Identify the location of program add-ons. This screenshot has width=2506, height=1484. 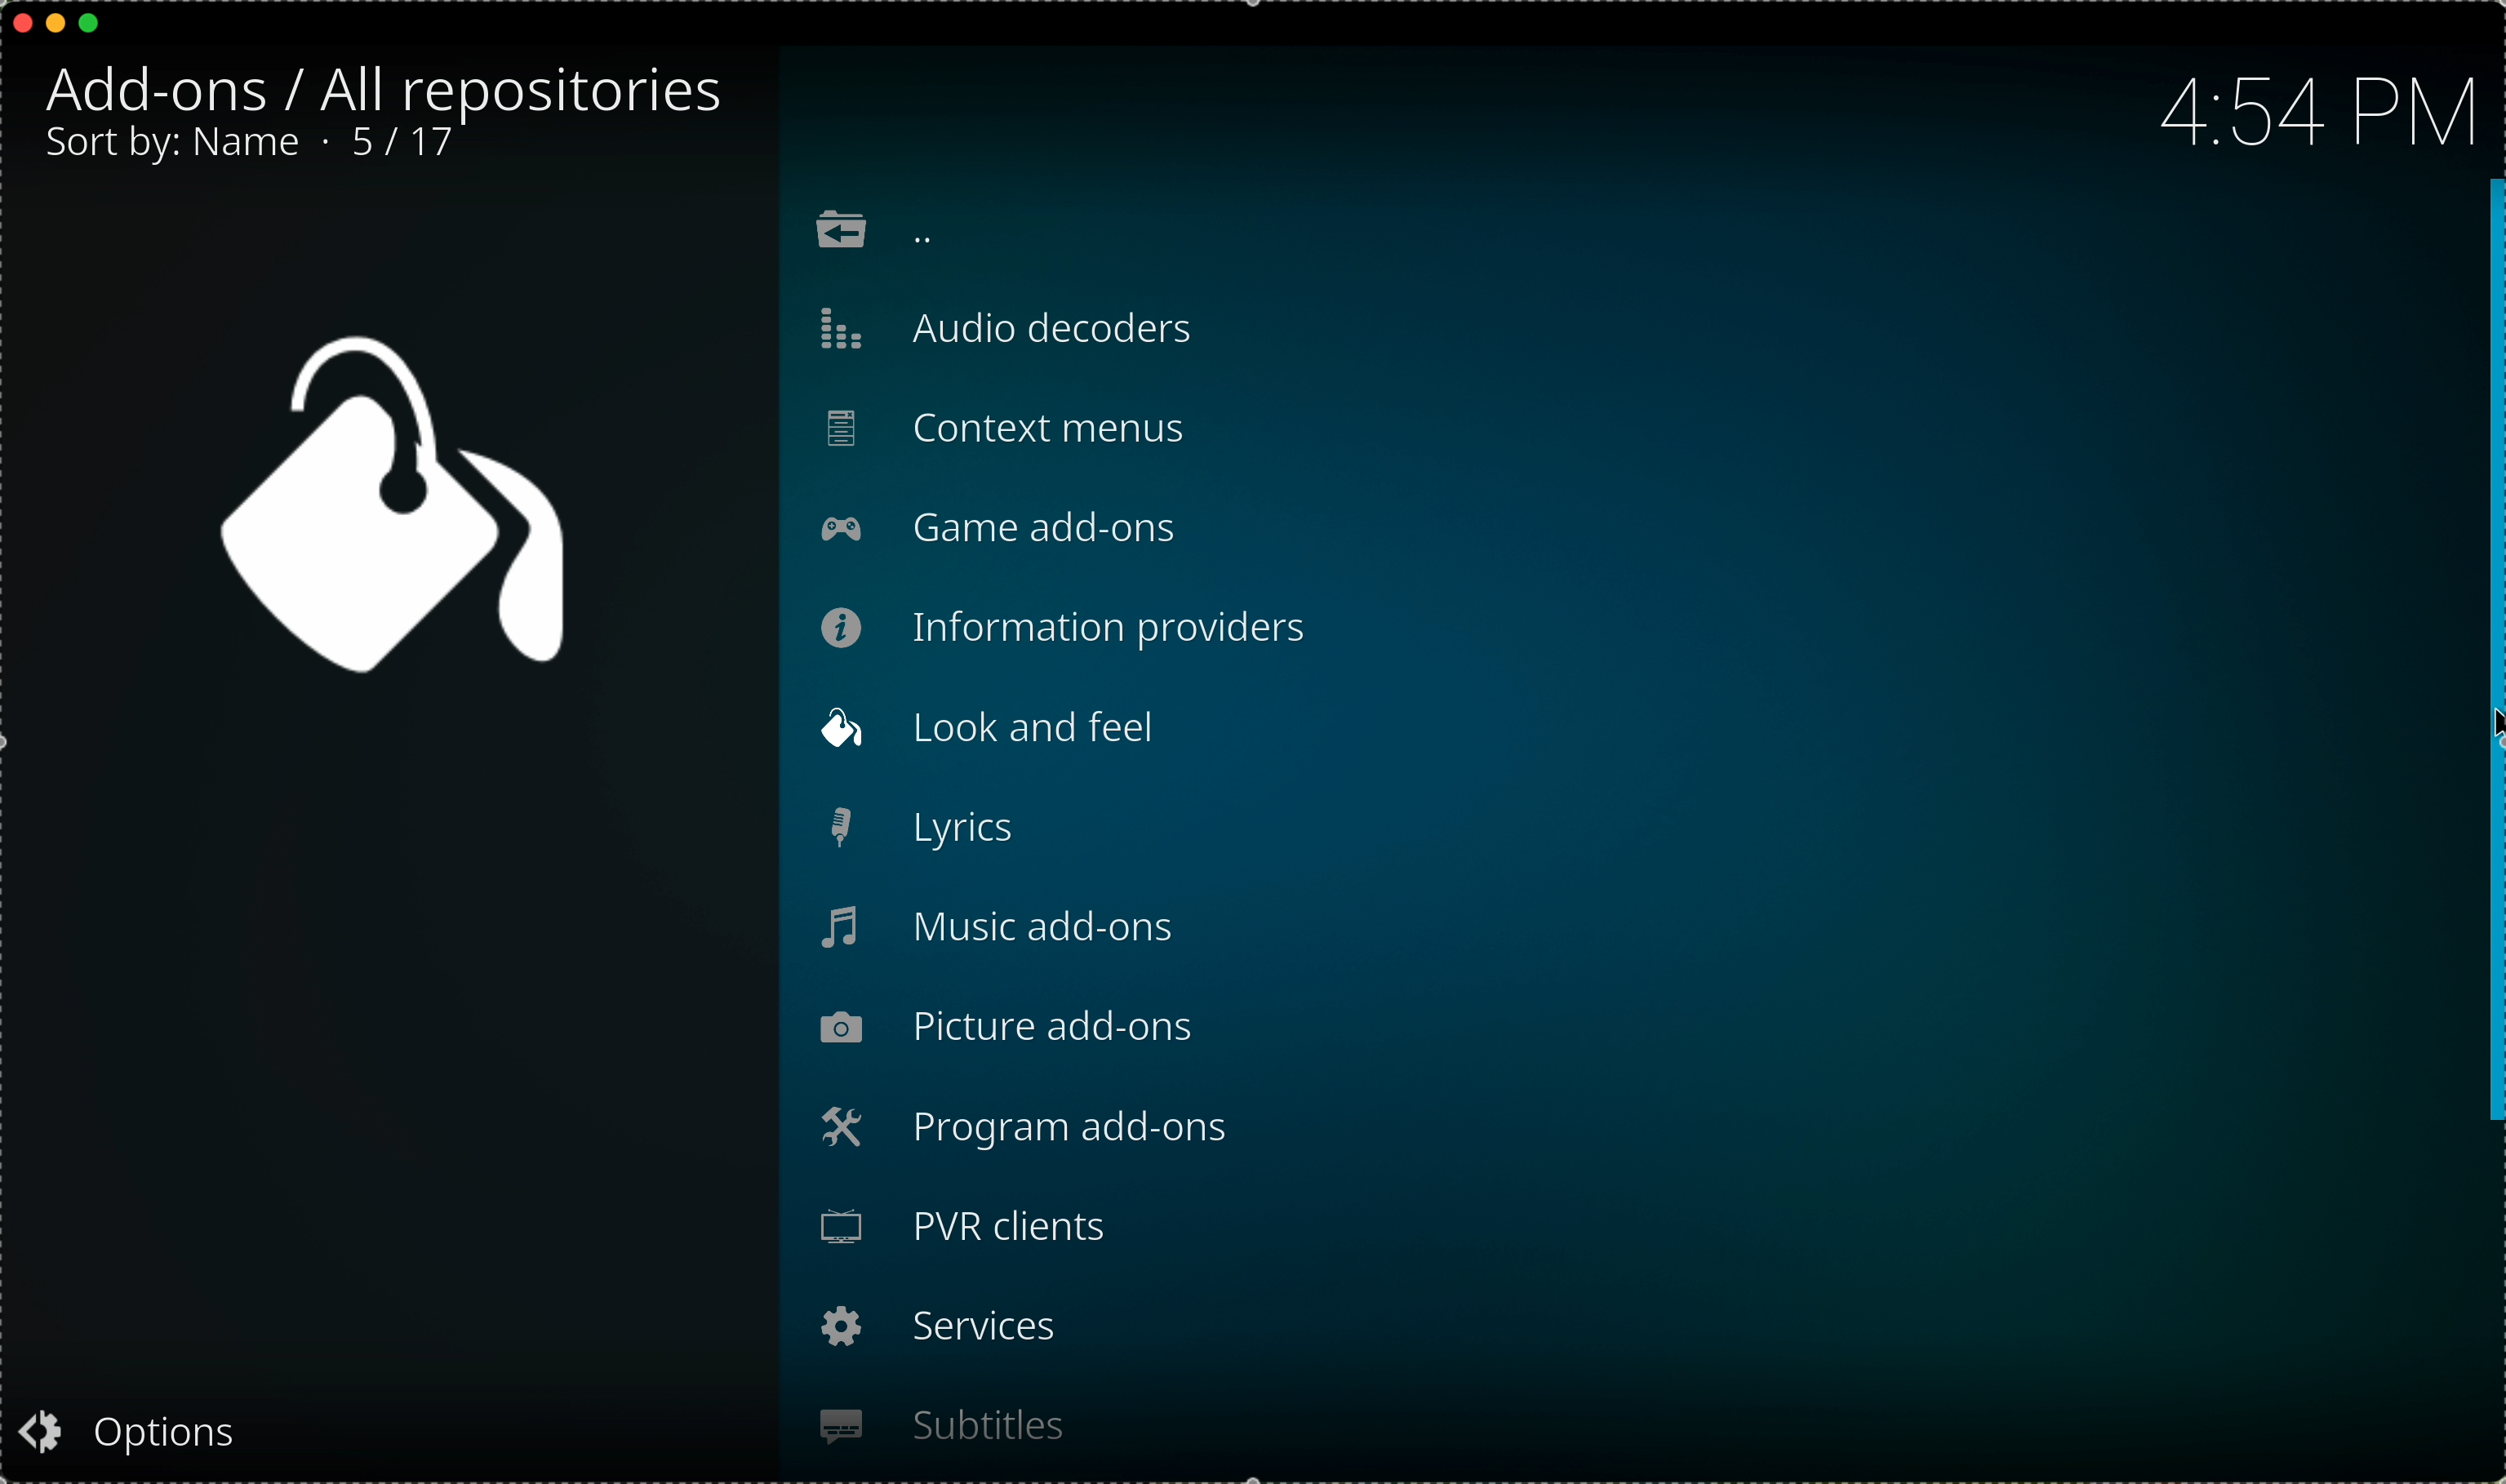
(1029, 1128).